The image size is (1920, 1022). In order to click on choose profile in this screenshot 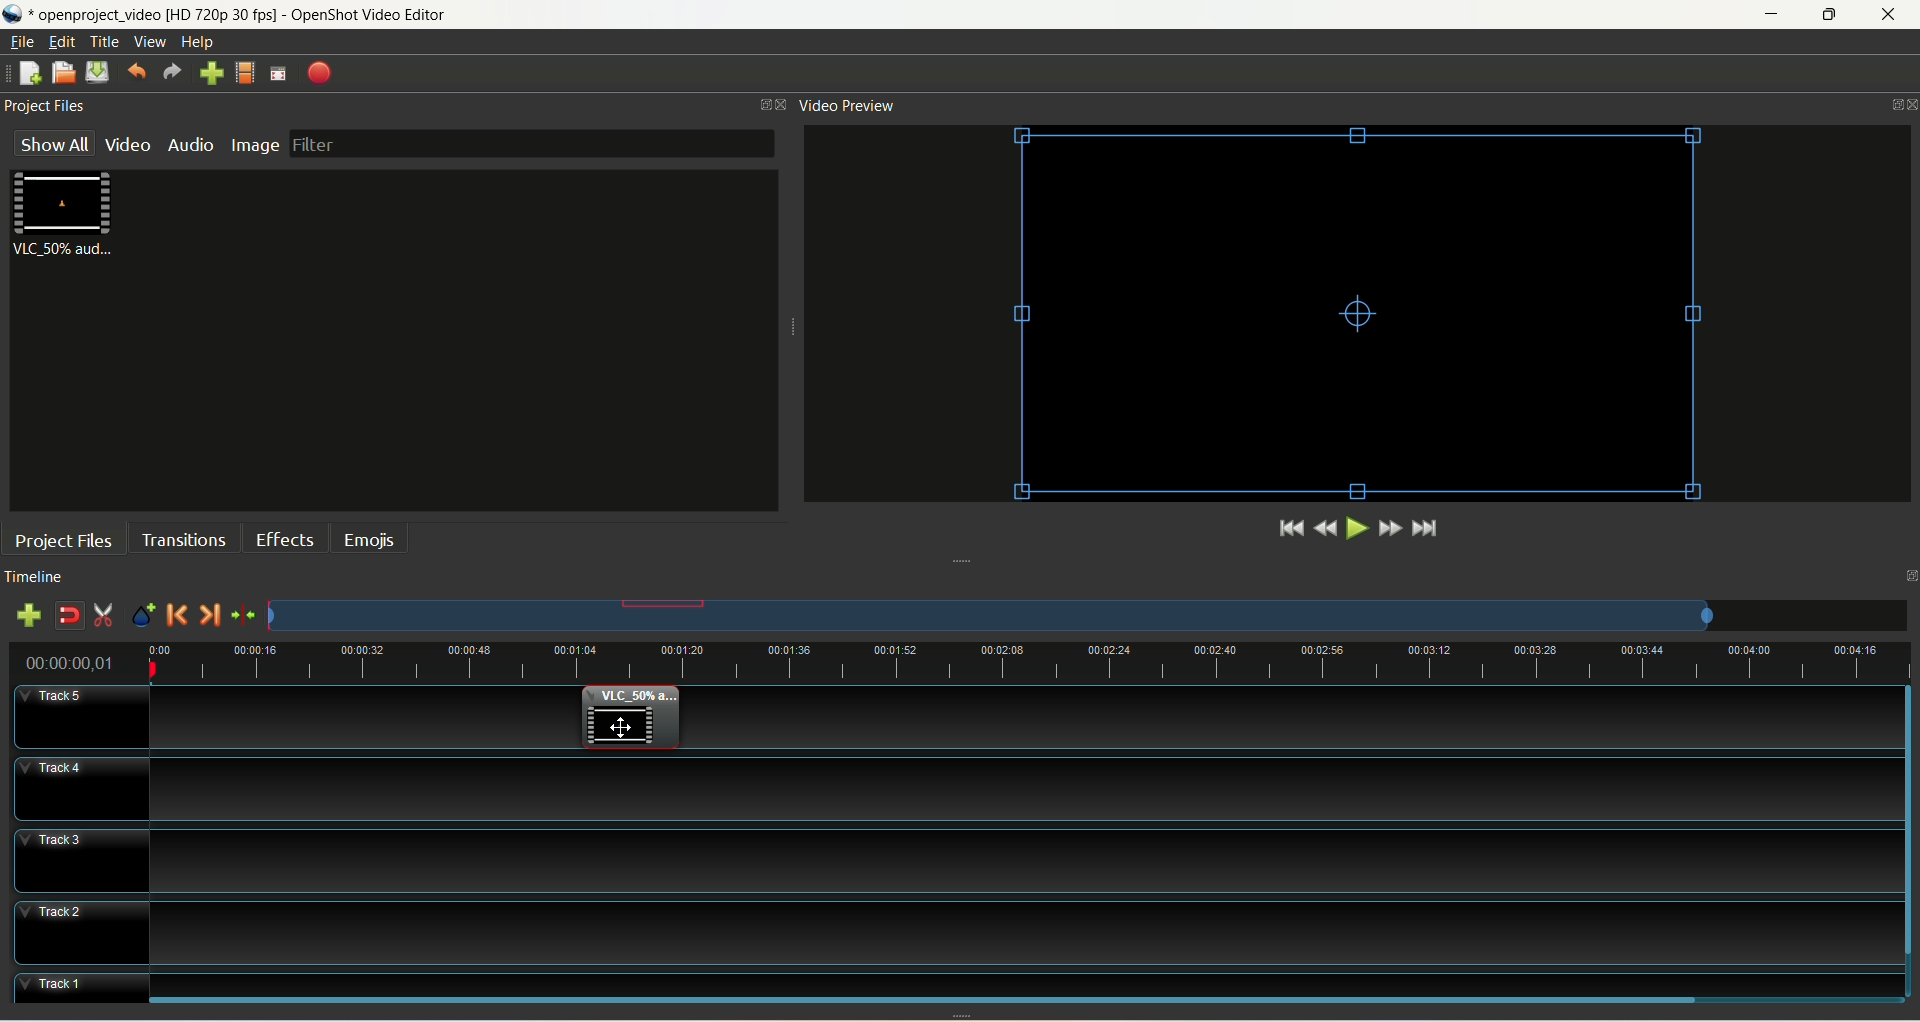, I will do `click(245, 73)`.